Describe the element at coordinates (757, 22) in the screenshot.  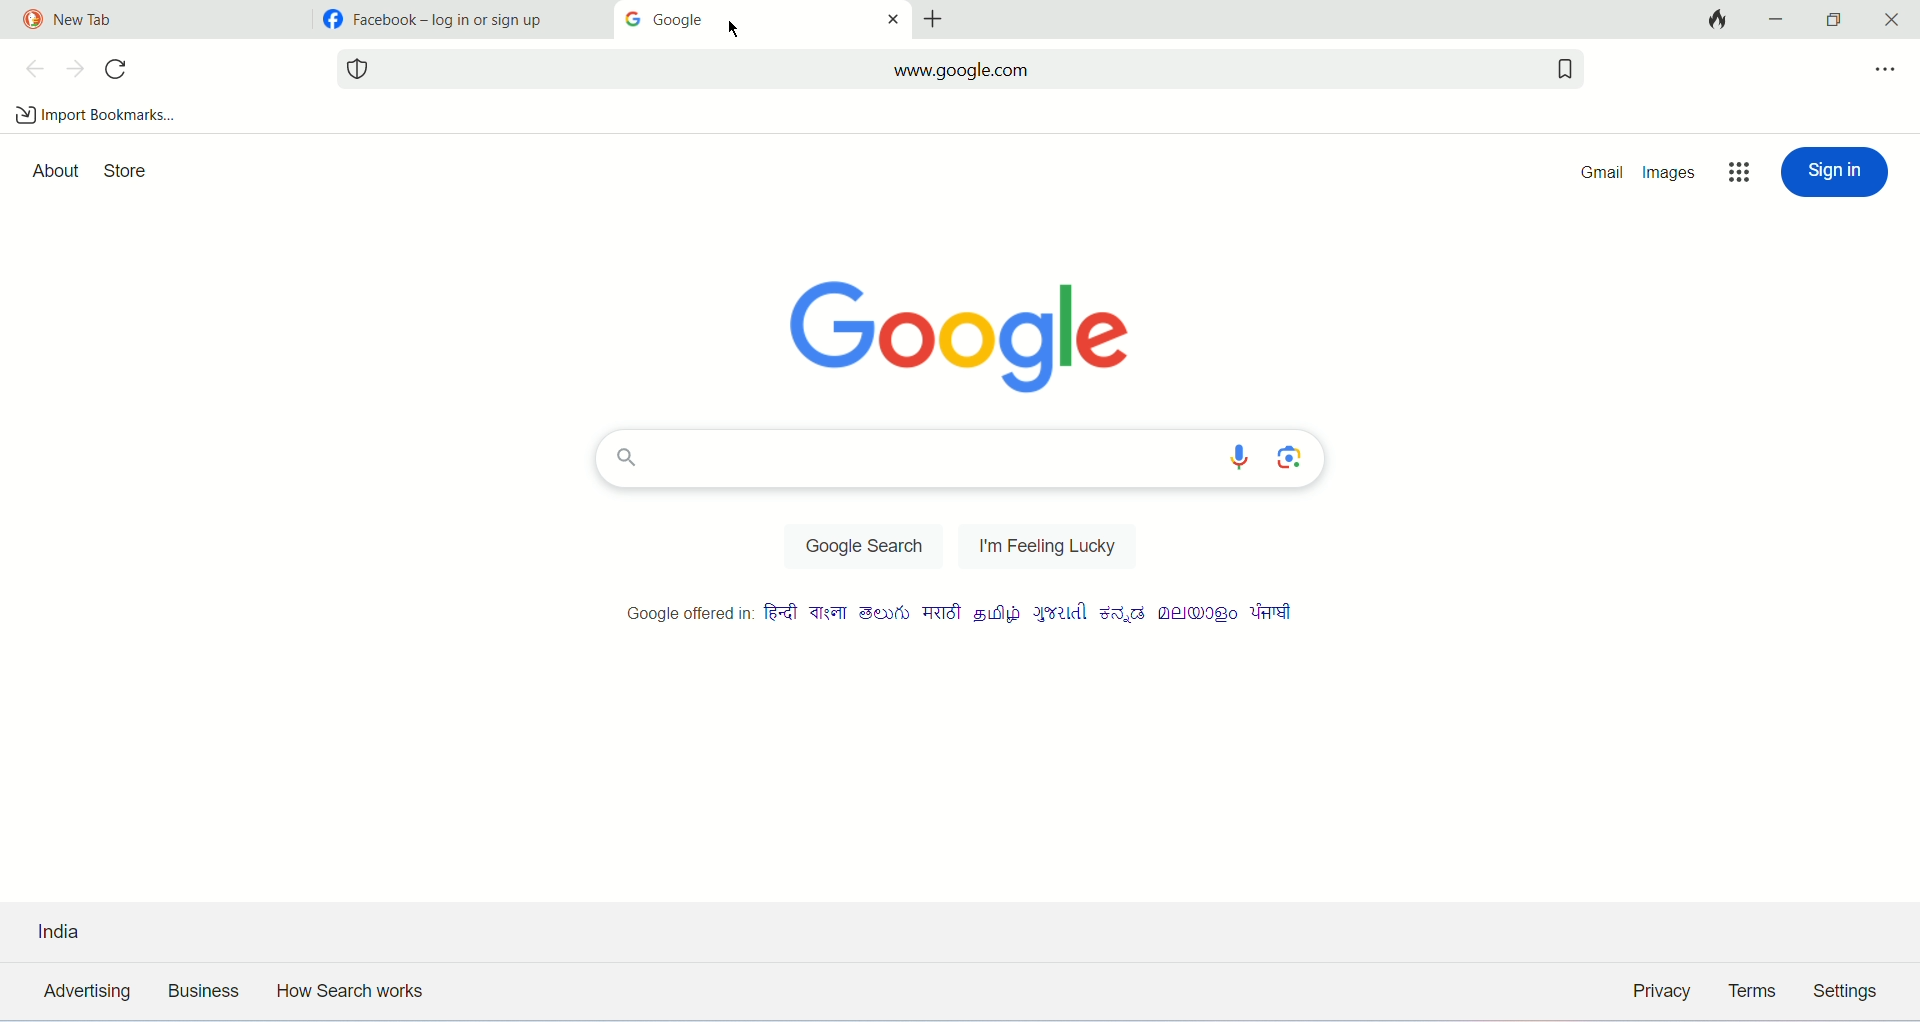
I see `current tab` at that location.